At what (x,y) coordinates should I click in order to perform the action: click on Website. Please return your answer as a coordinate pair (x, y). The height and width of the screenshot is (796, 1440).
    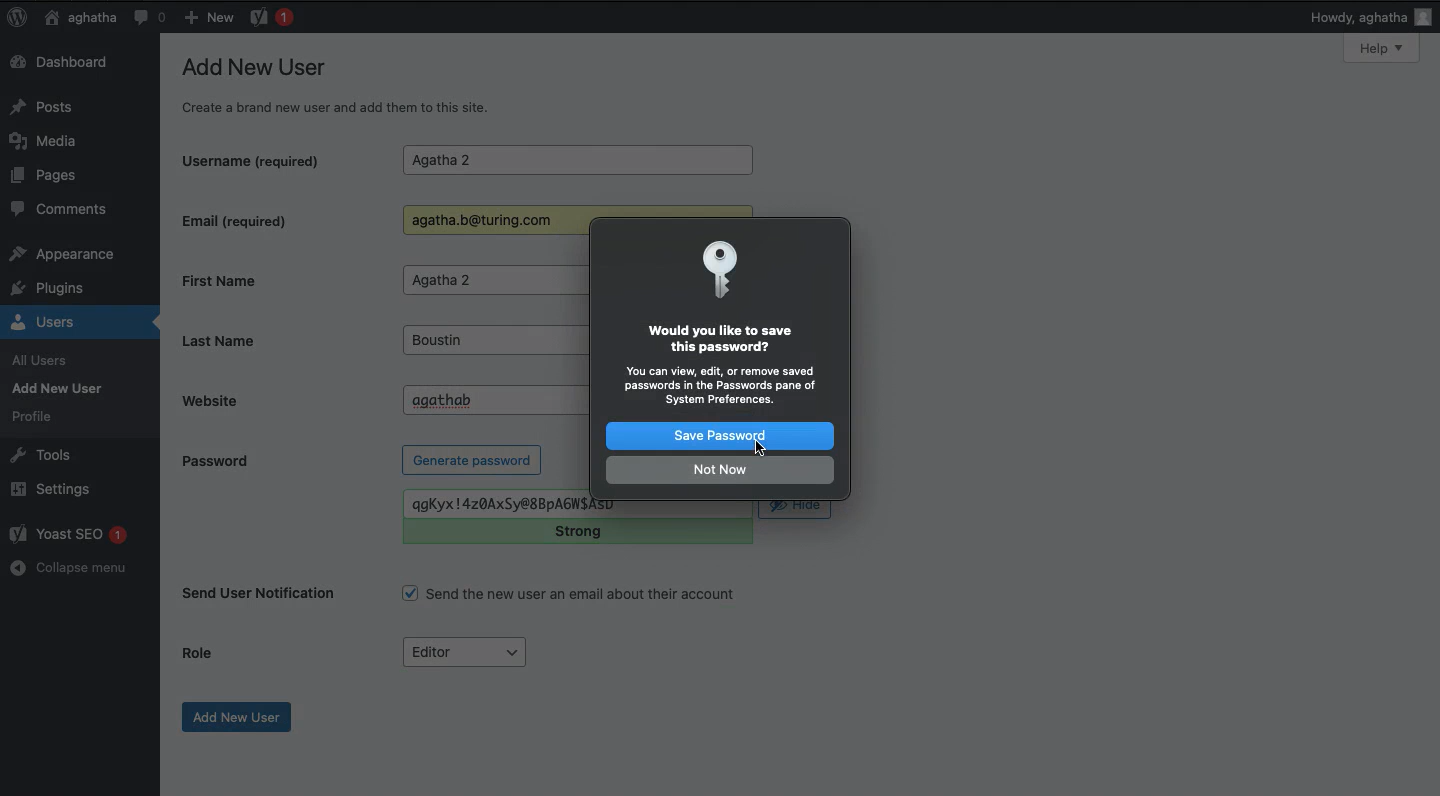
    Looking at the image, I should click on (259, 400).